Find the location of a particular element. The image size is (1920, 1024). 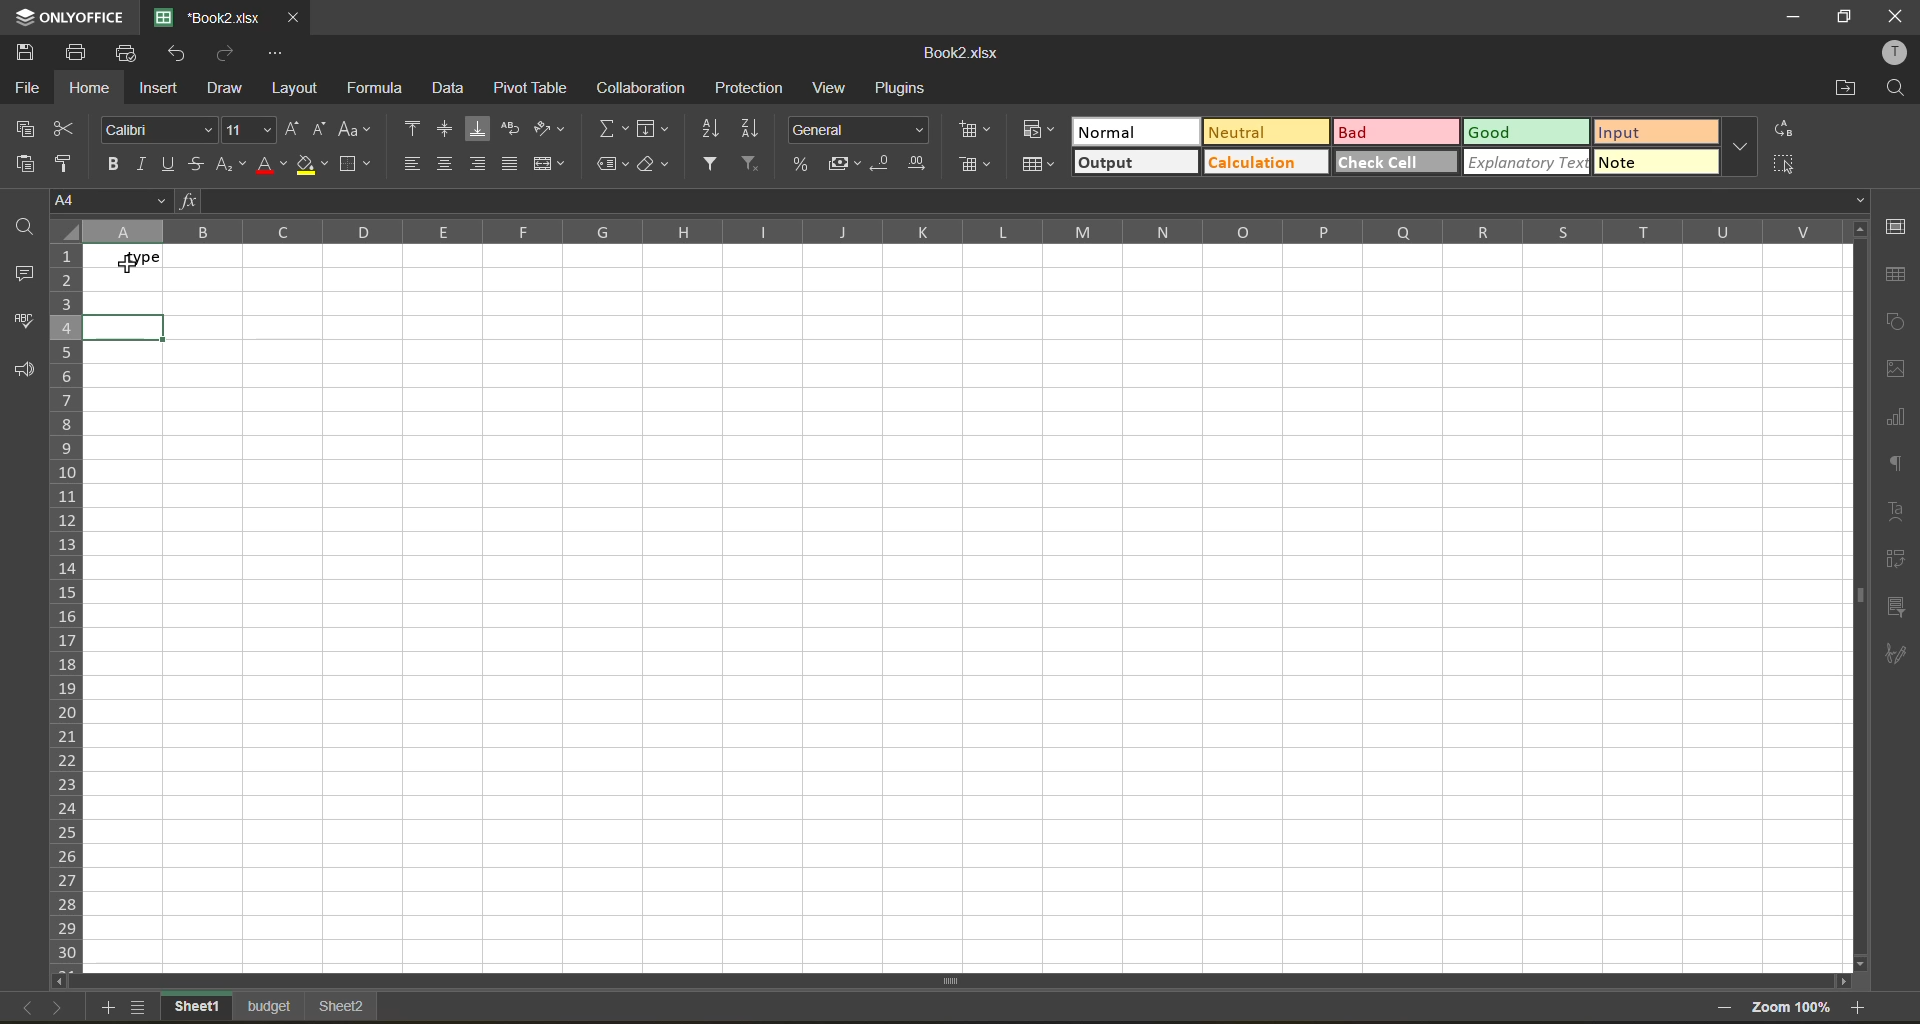

collaboration is located at coordinates (642, 87).